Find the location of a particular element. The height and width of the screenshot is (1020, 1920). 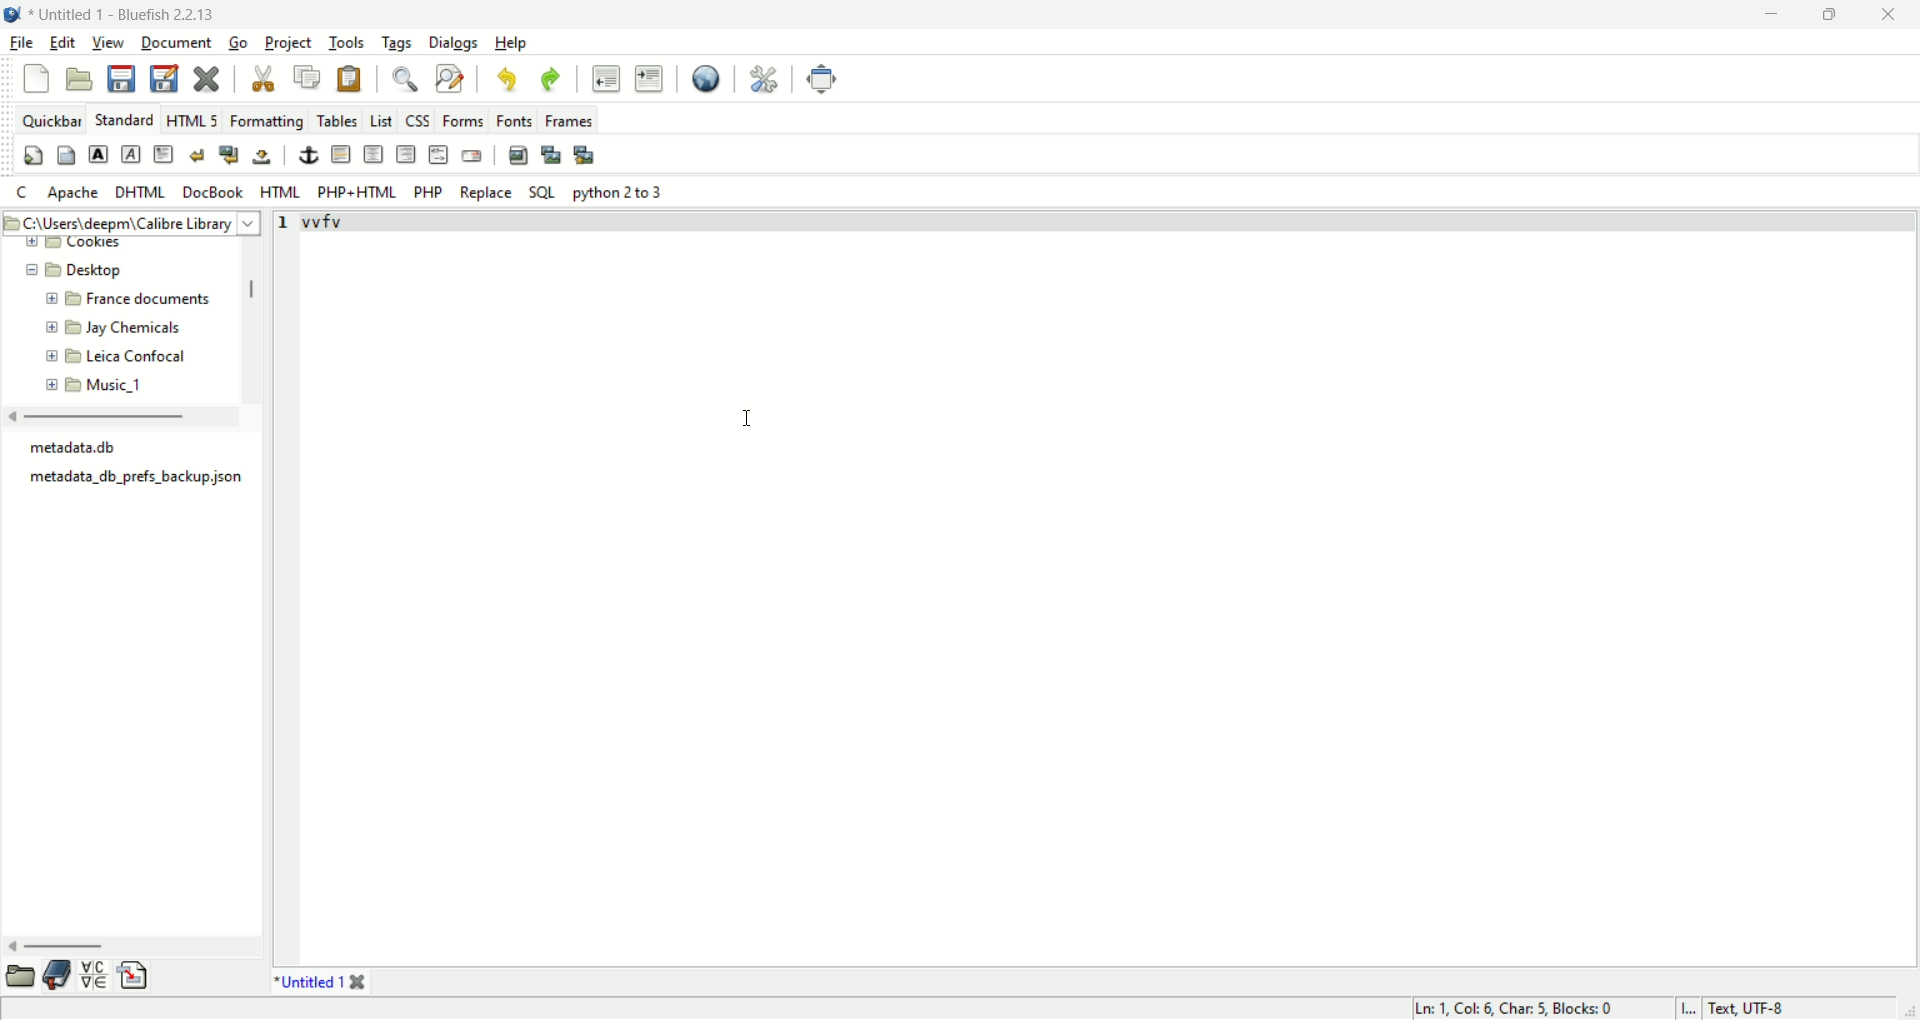

formatting is located at coordinates (267, 118).